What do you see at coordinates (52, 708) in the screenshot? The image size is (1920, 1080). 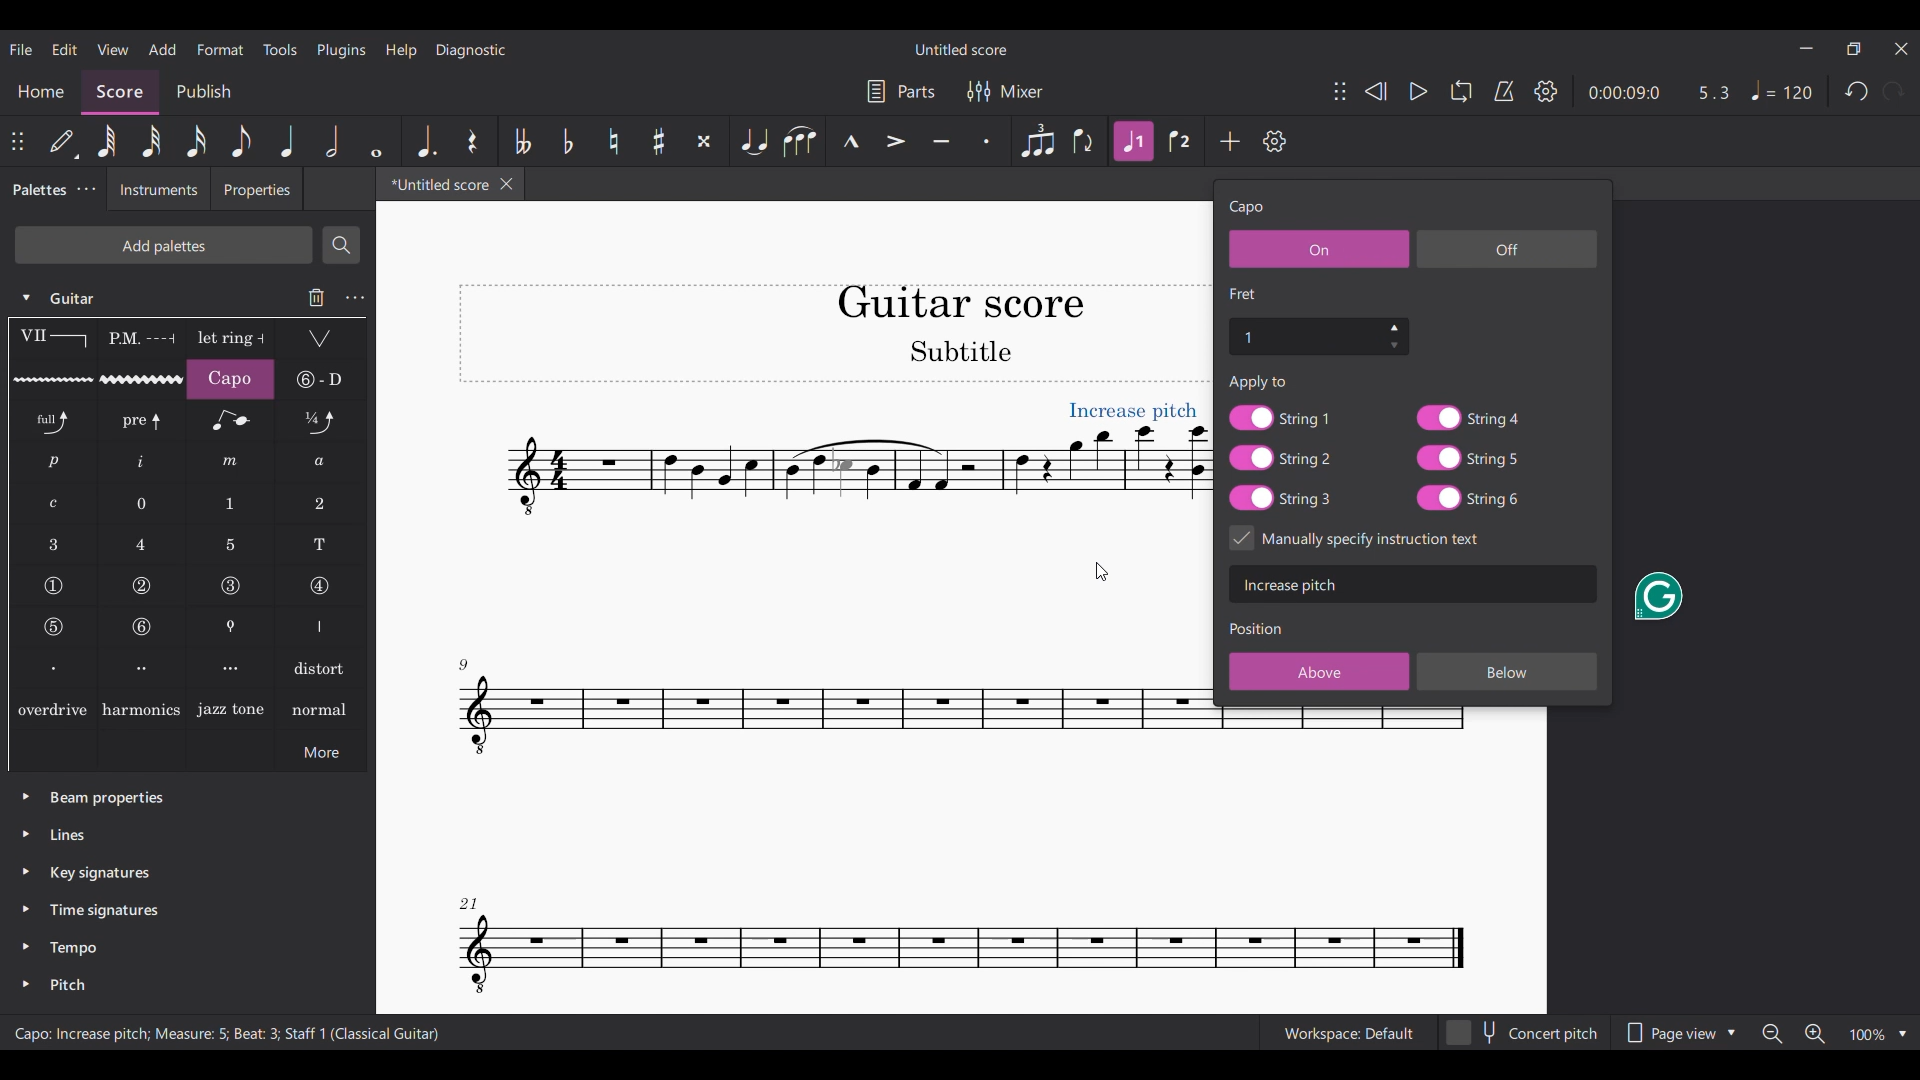 I see `overdrive` at bounding box center [52, 708].